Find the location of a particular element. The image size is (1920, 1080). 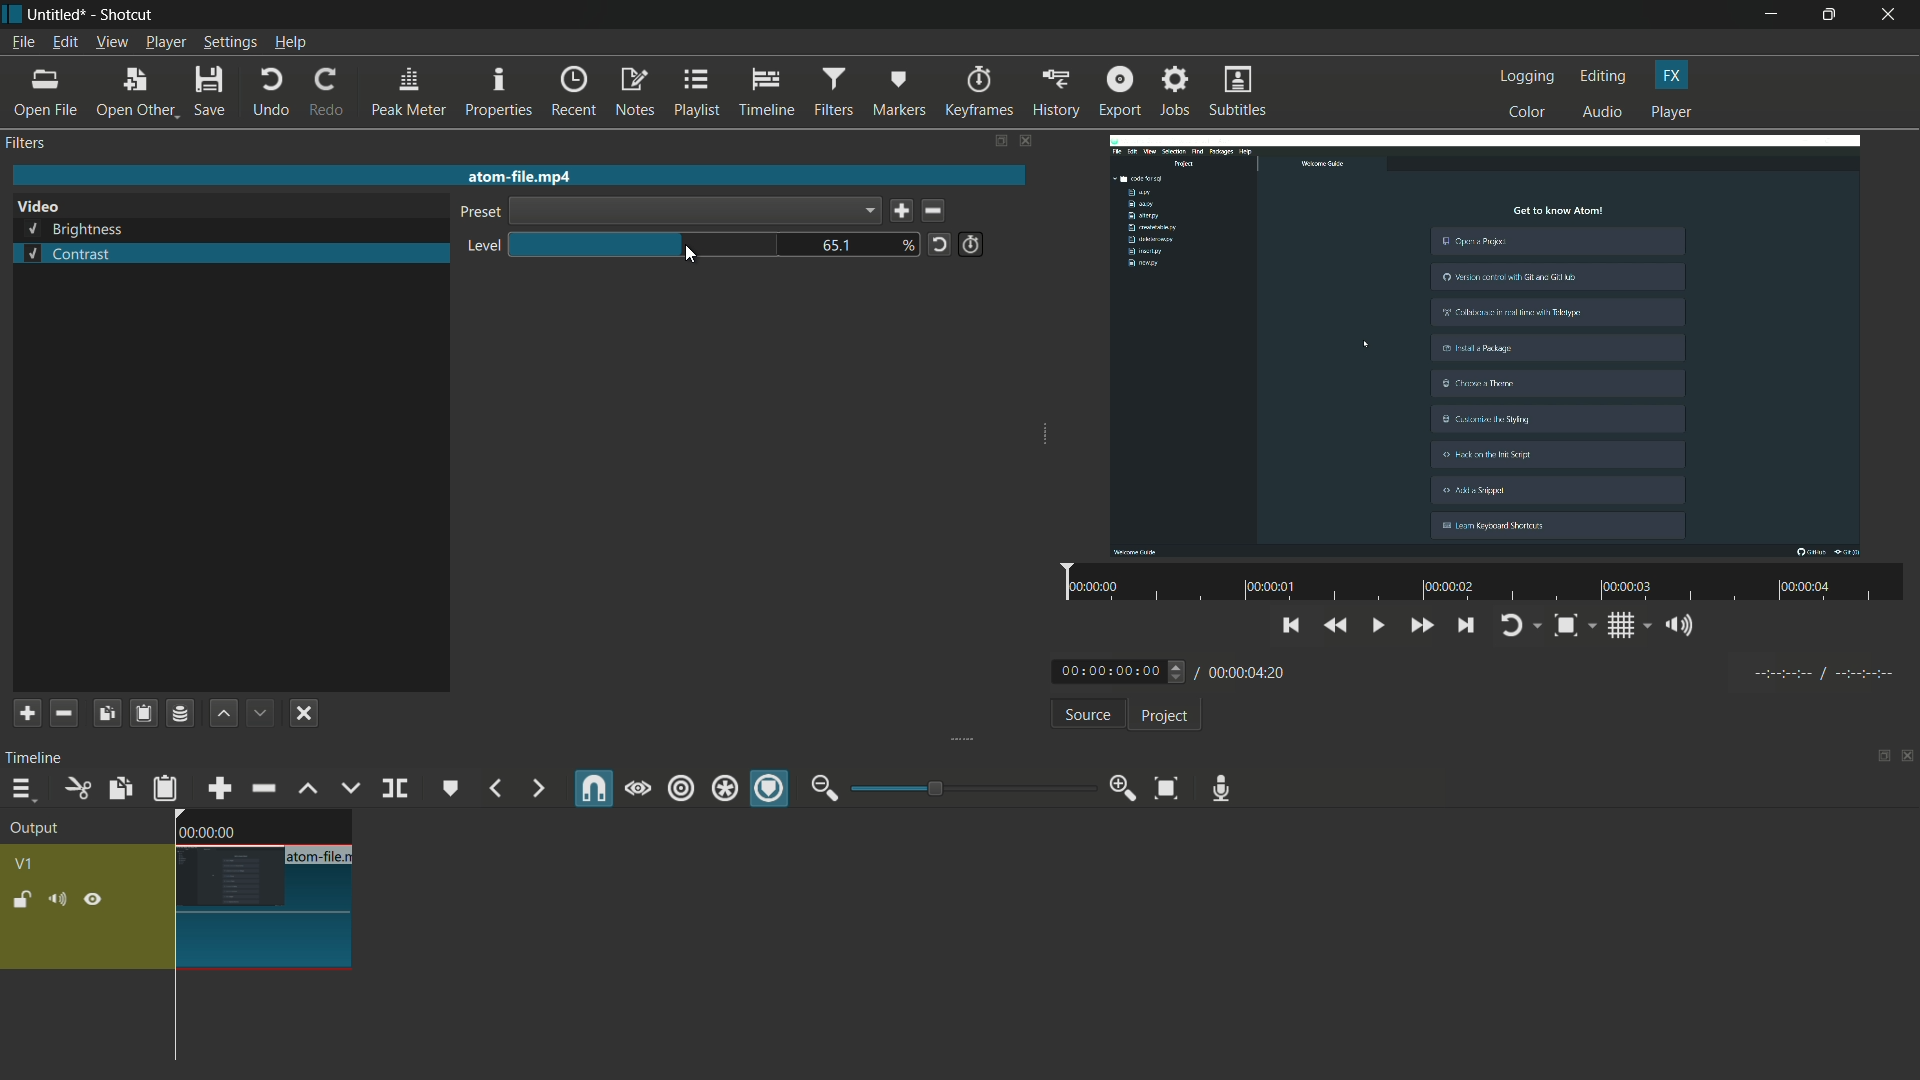

skip to the next point is located at coordinates (1466, 628).